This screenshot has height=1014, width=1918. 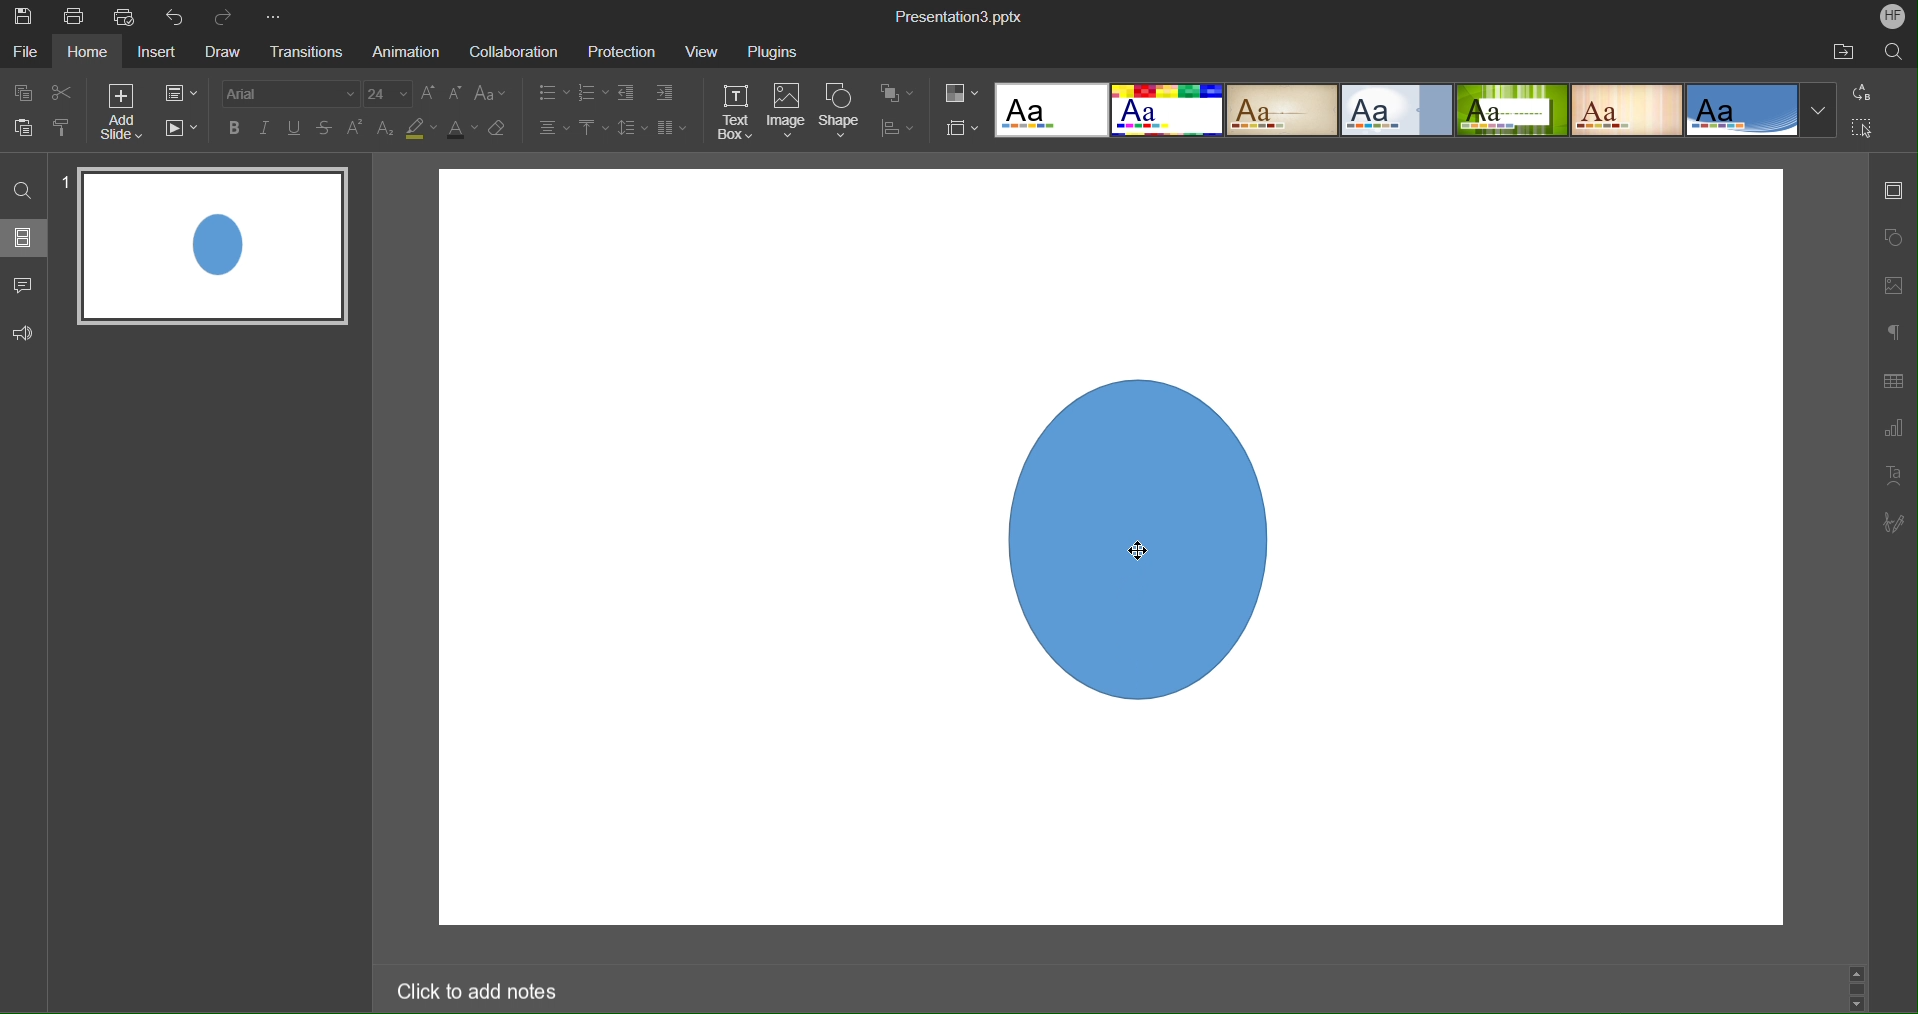 I want to click on Templates, so click(x=1414, y=109).